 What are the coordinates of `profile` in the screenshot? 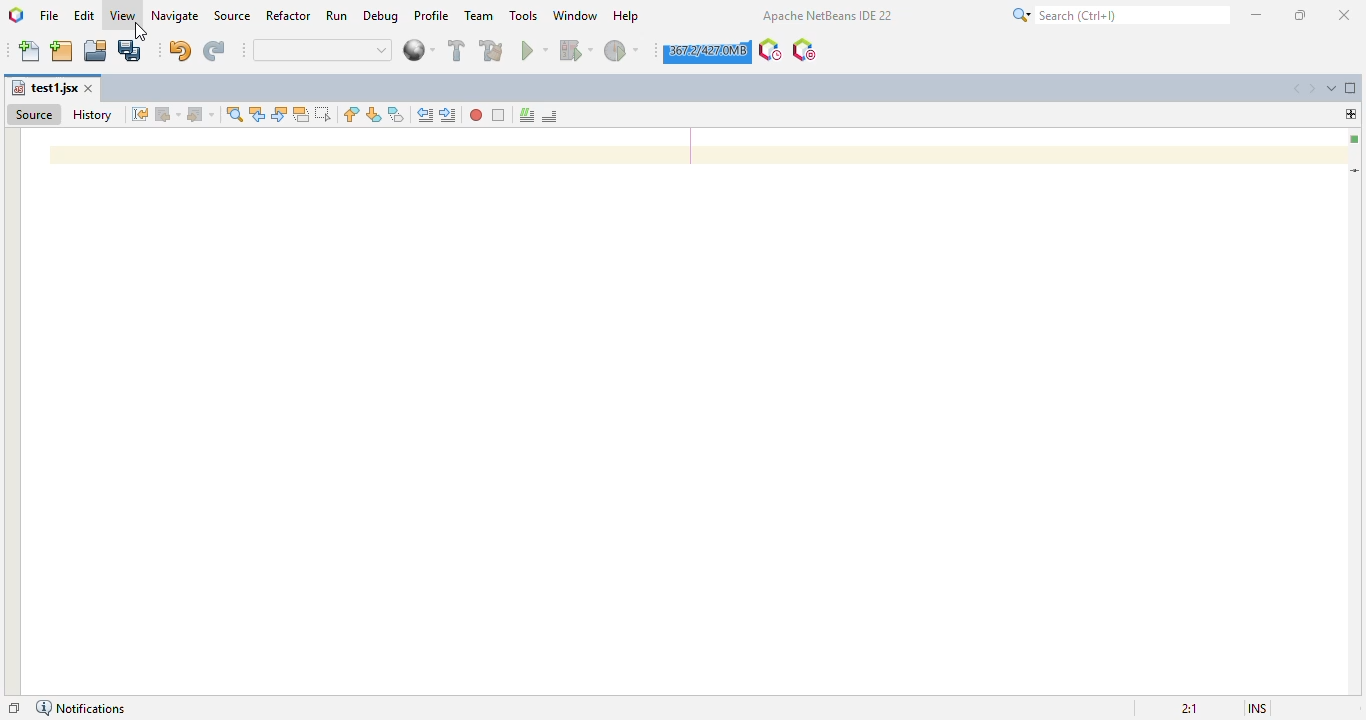 It's located at (432, 14).